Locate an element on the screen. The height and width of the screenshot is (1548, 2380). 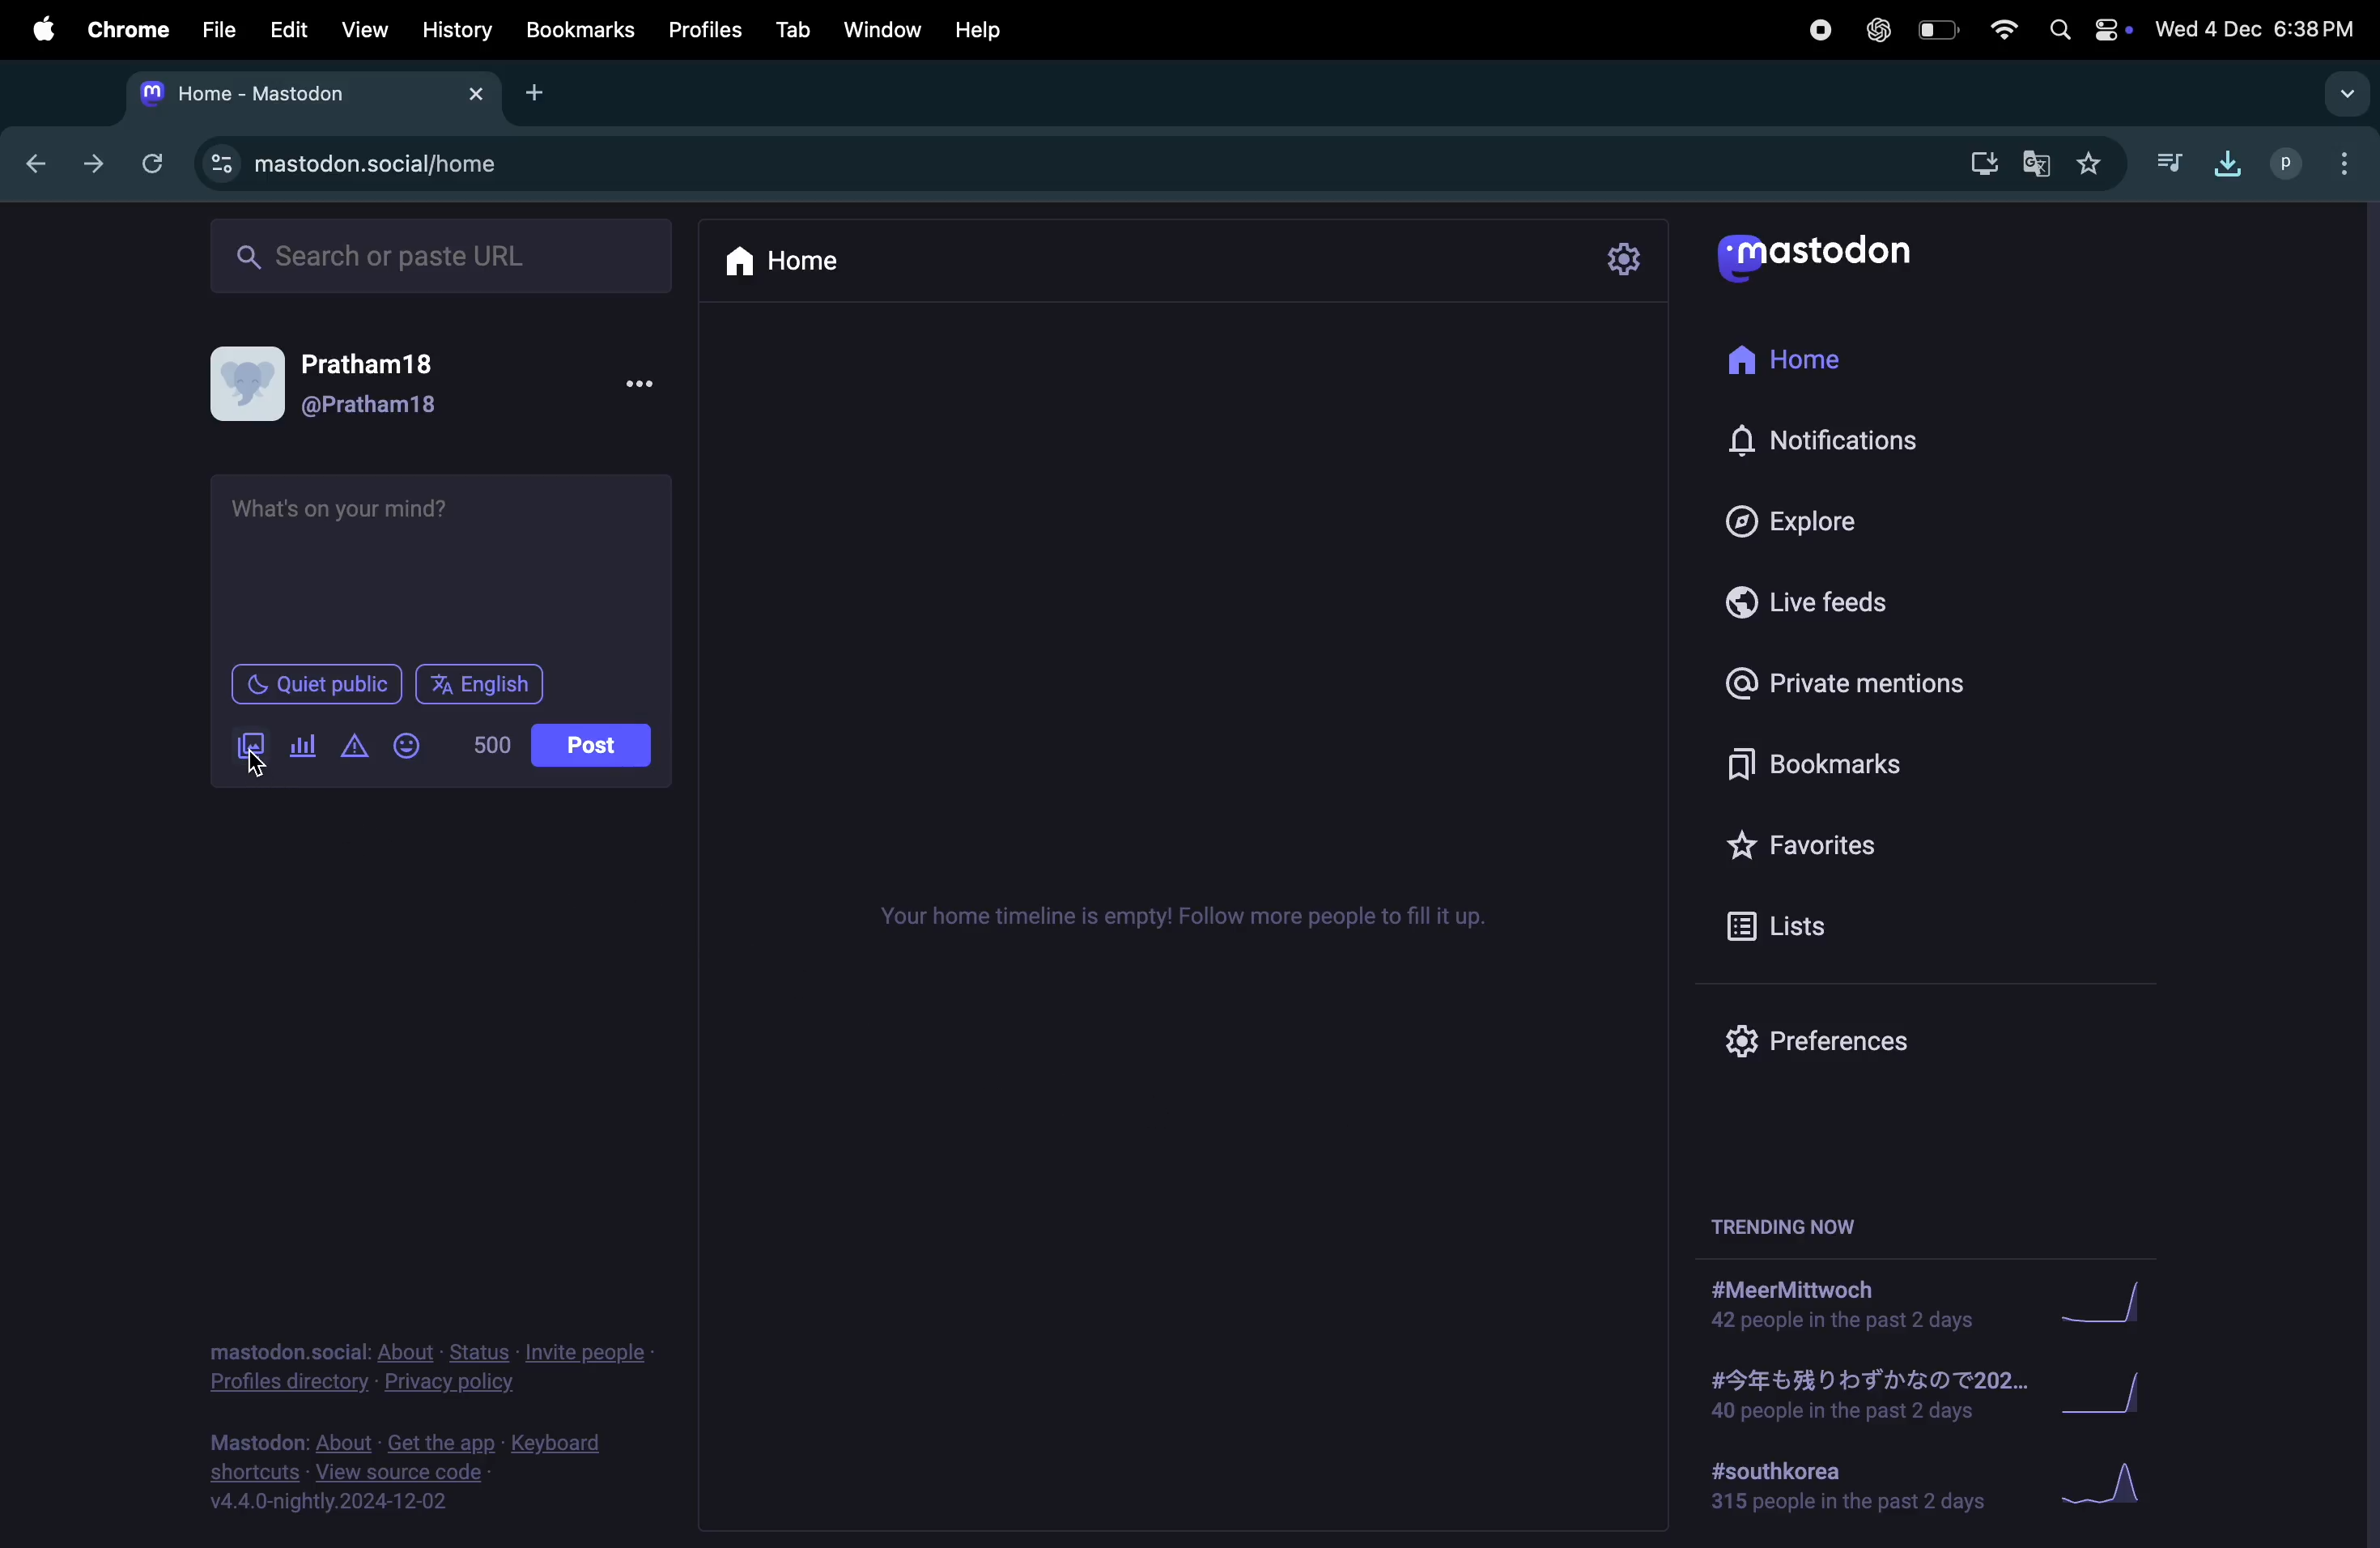
battery is located at coordinates (1940, 30).